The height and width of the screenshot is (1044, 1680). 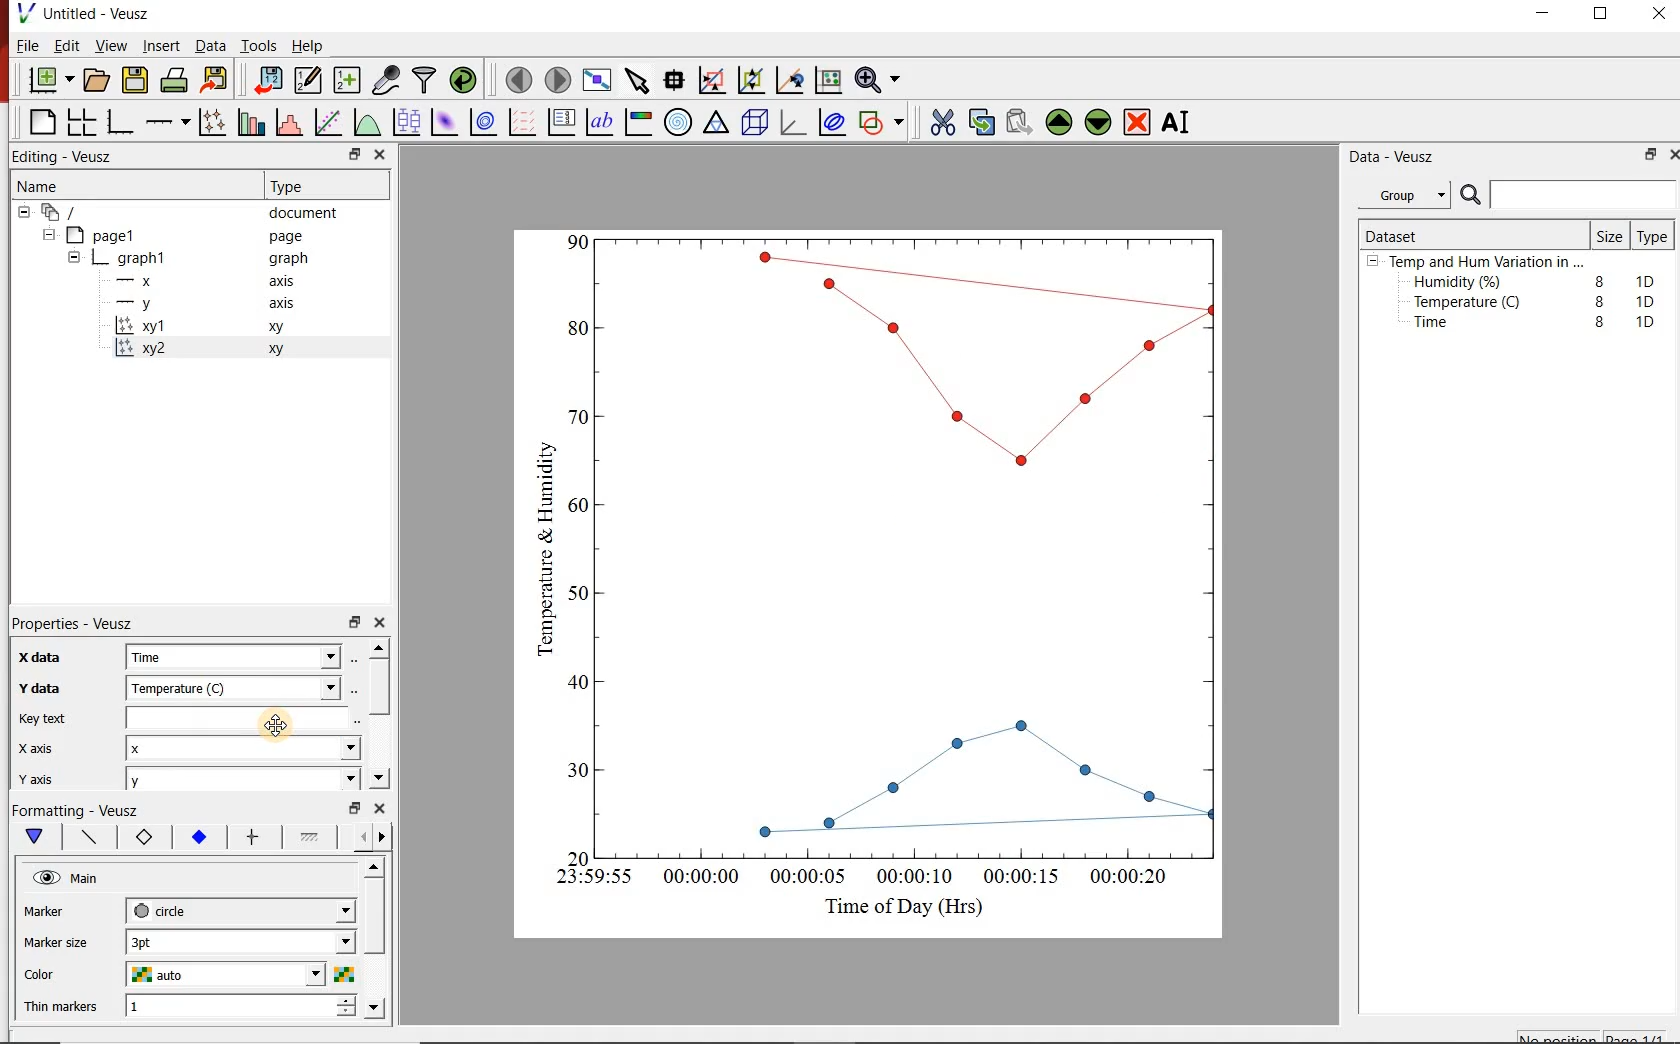 I want to click on Move the selected widget up, so click(x=1060, y=120).